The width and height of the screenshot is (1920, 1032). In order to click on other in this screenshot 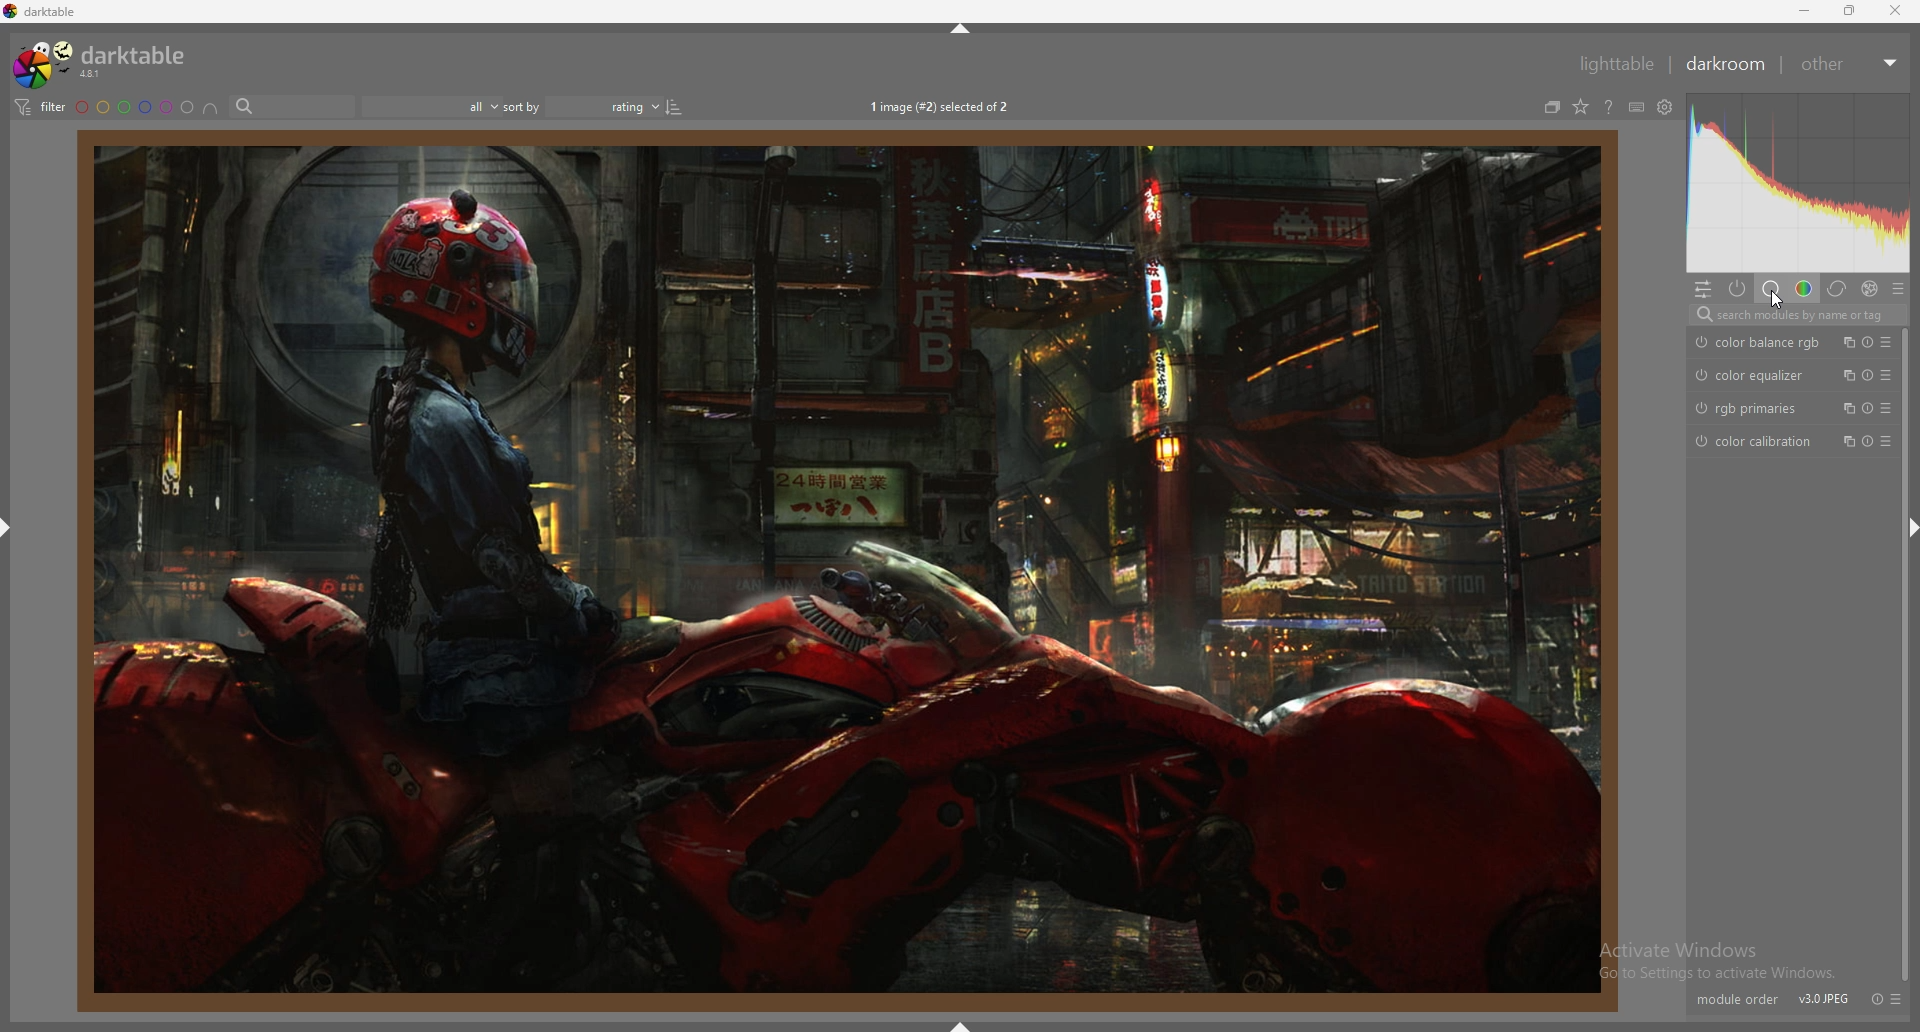, I will do `click(1850, 64)`.